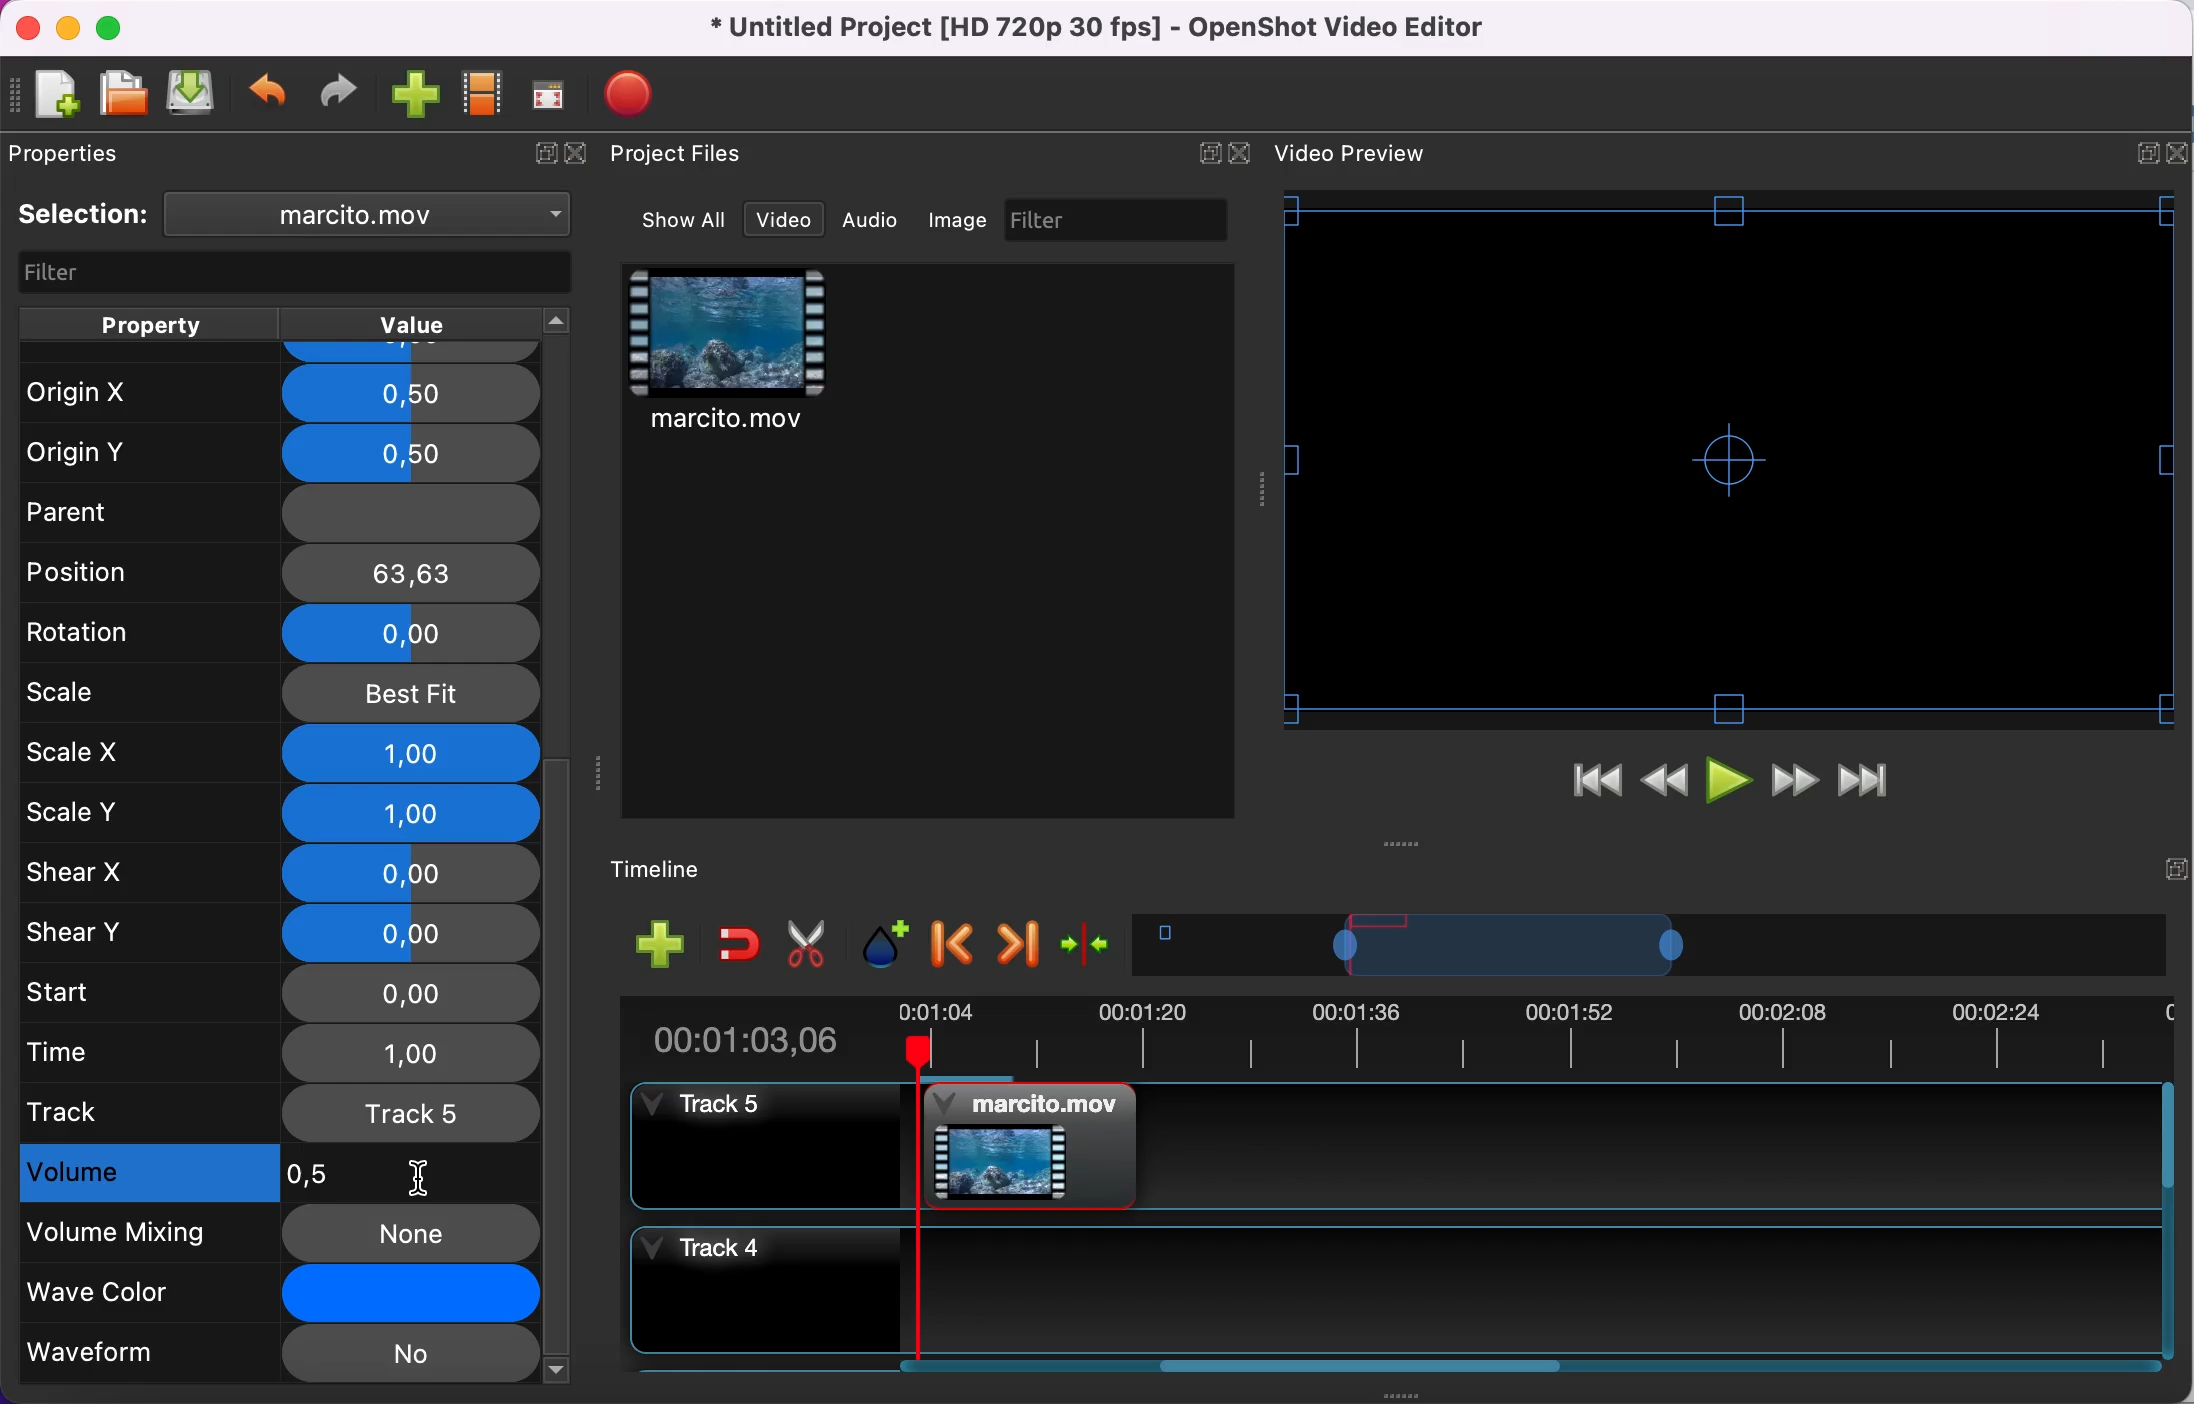 The height and width of the screenshot is (1404, 2194). Describe the element at coordinates (1393, 1042) in the screenshot. I see `clip duration` at that location.